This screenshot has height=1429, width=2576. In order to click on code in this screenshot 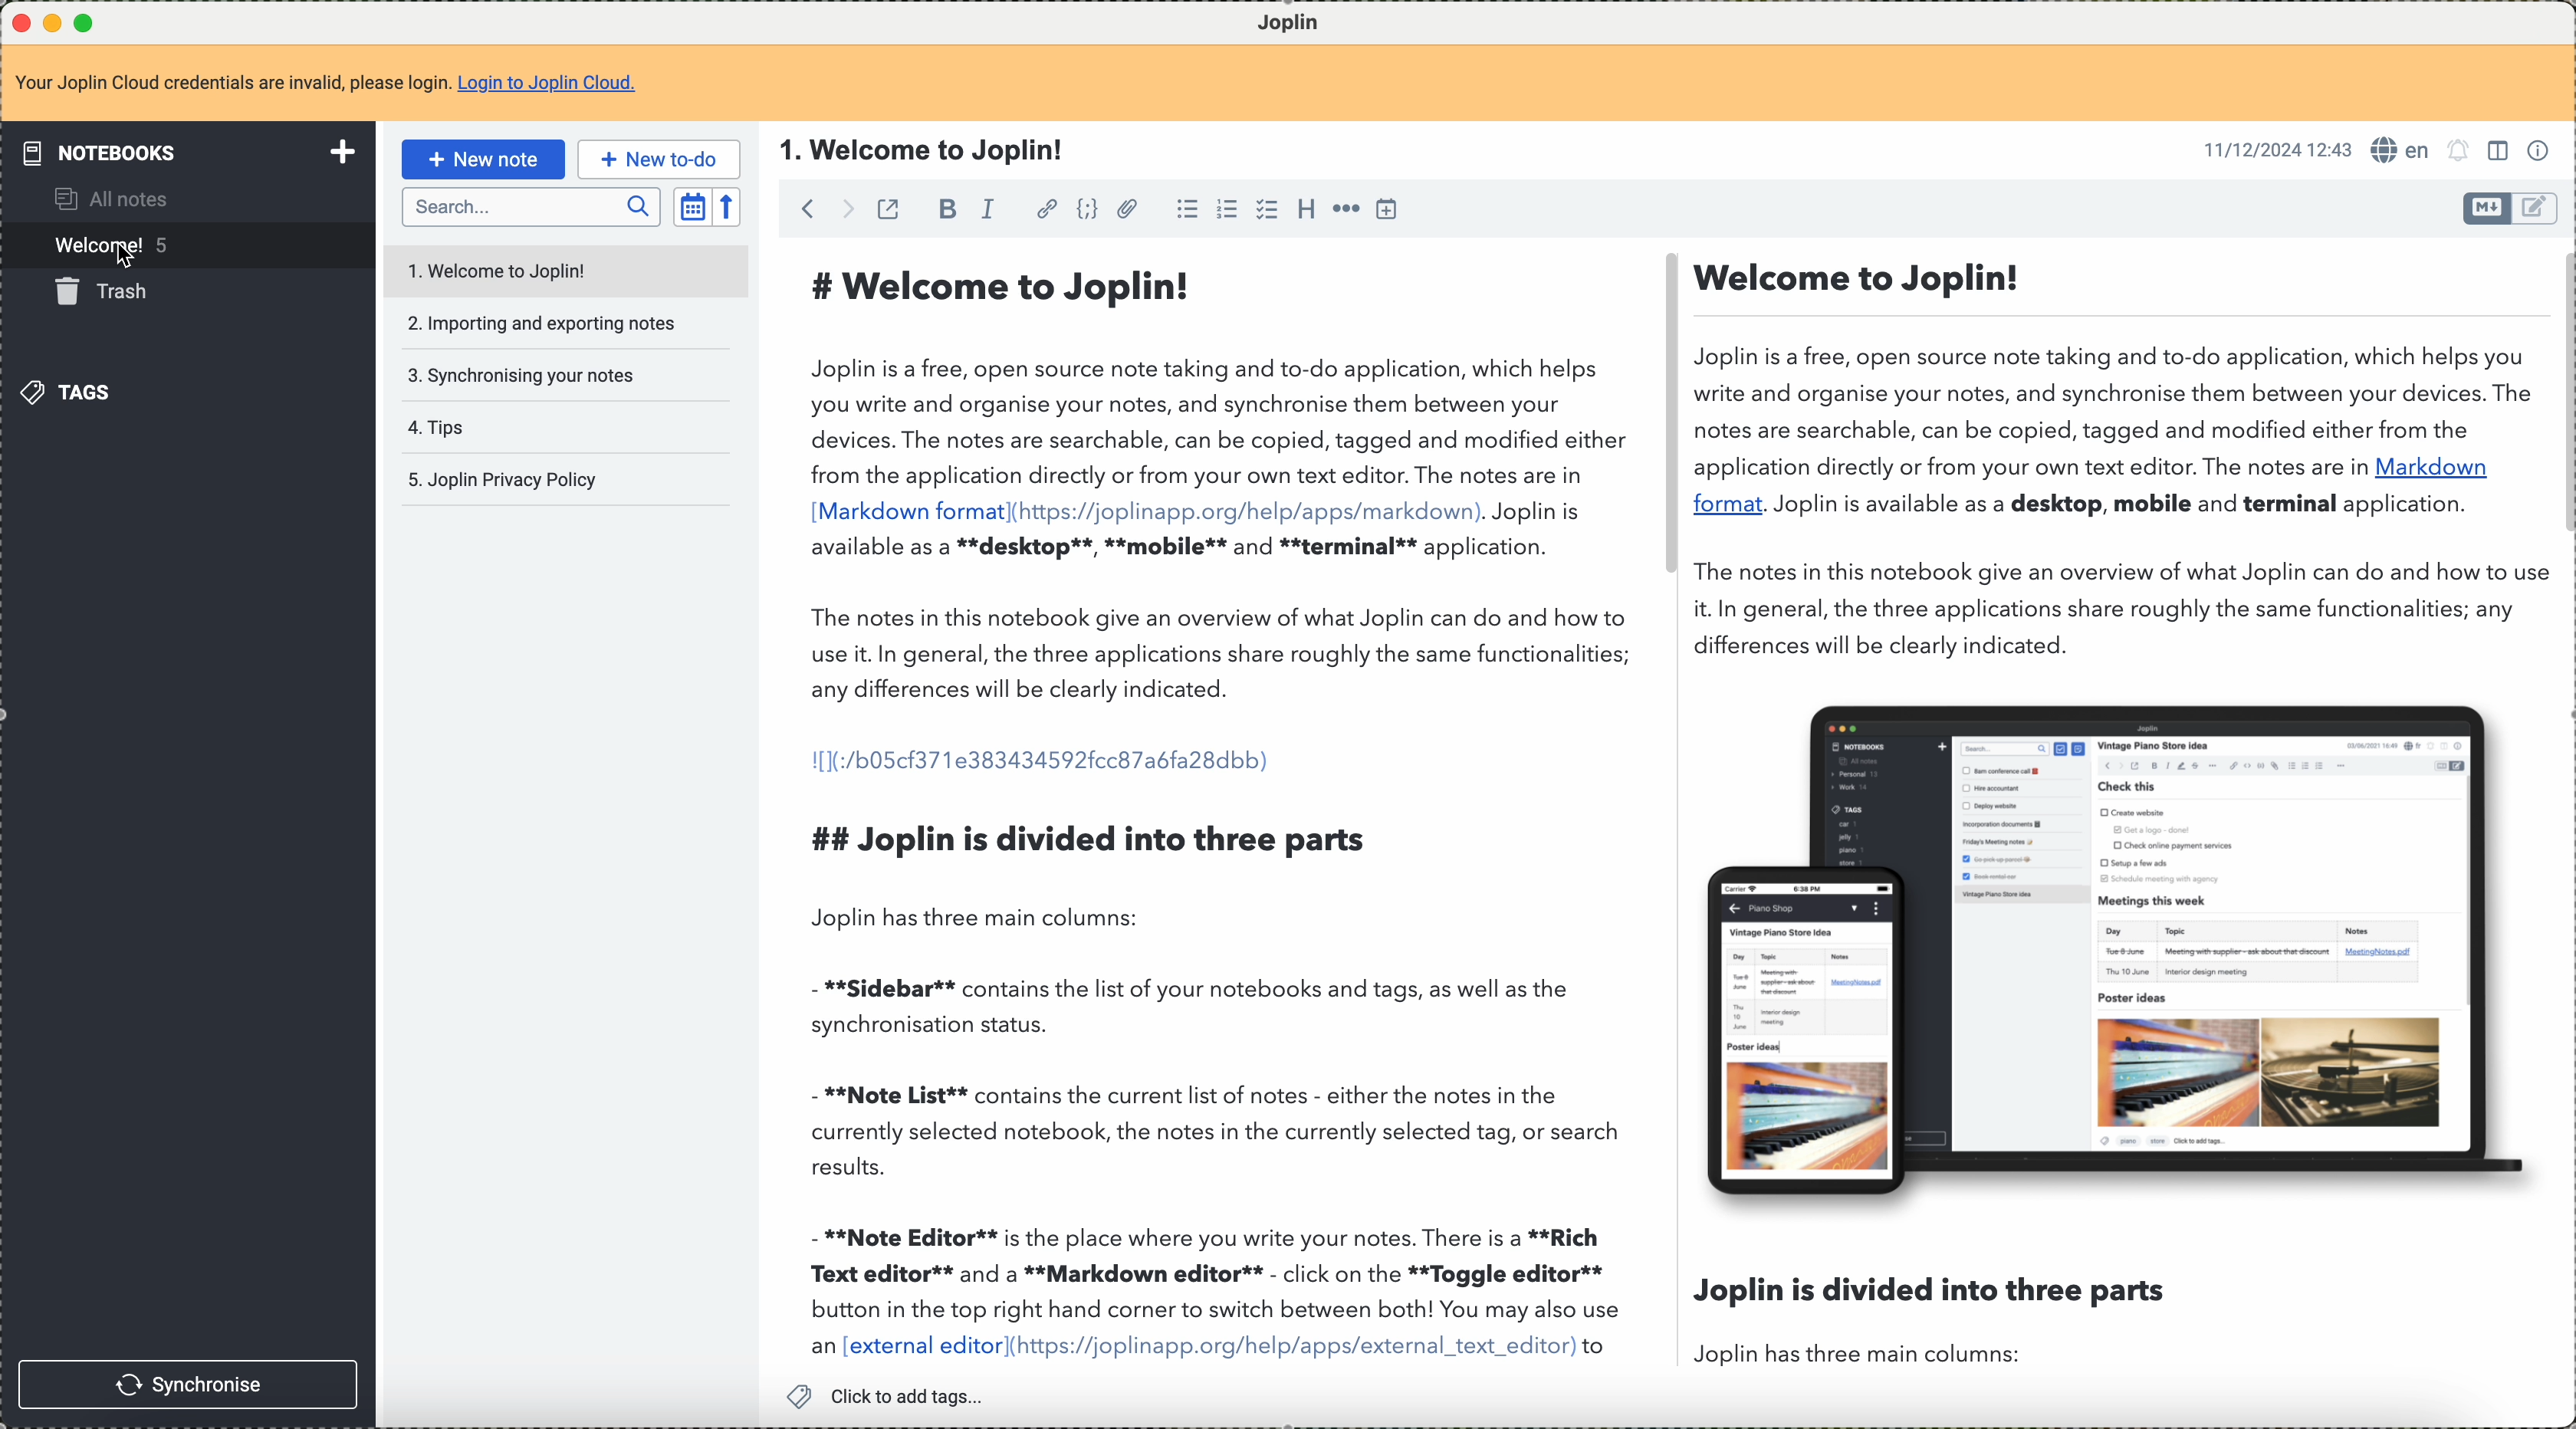, I will do `click(1083, 210)`.